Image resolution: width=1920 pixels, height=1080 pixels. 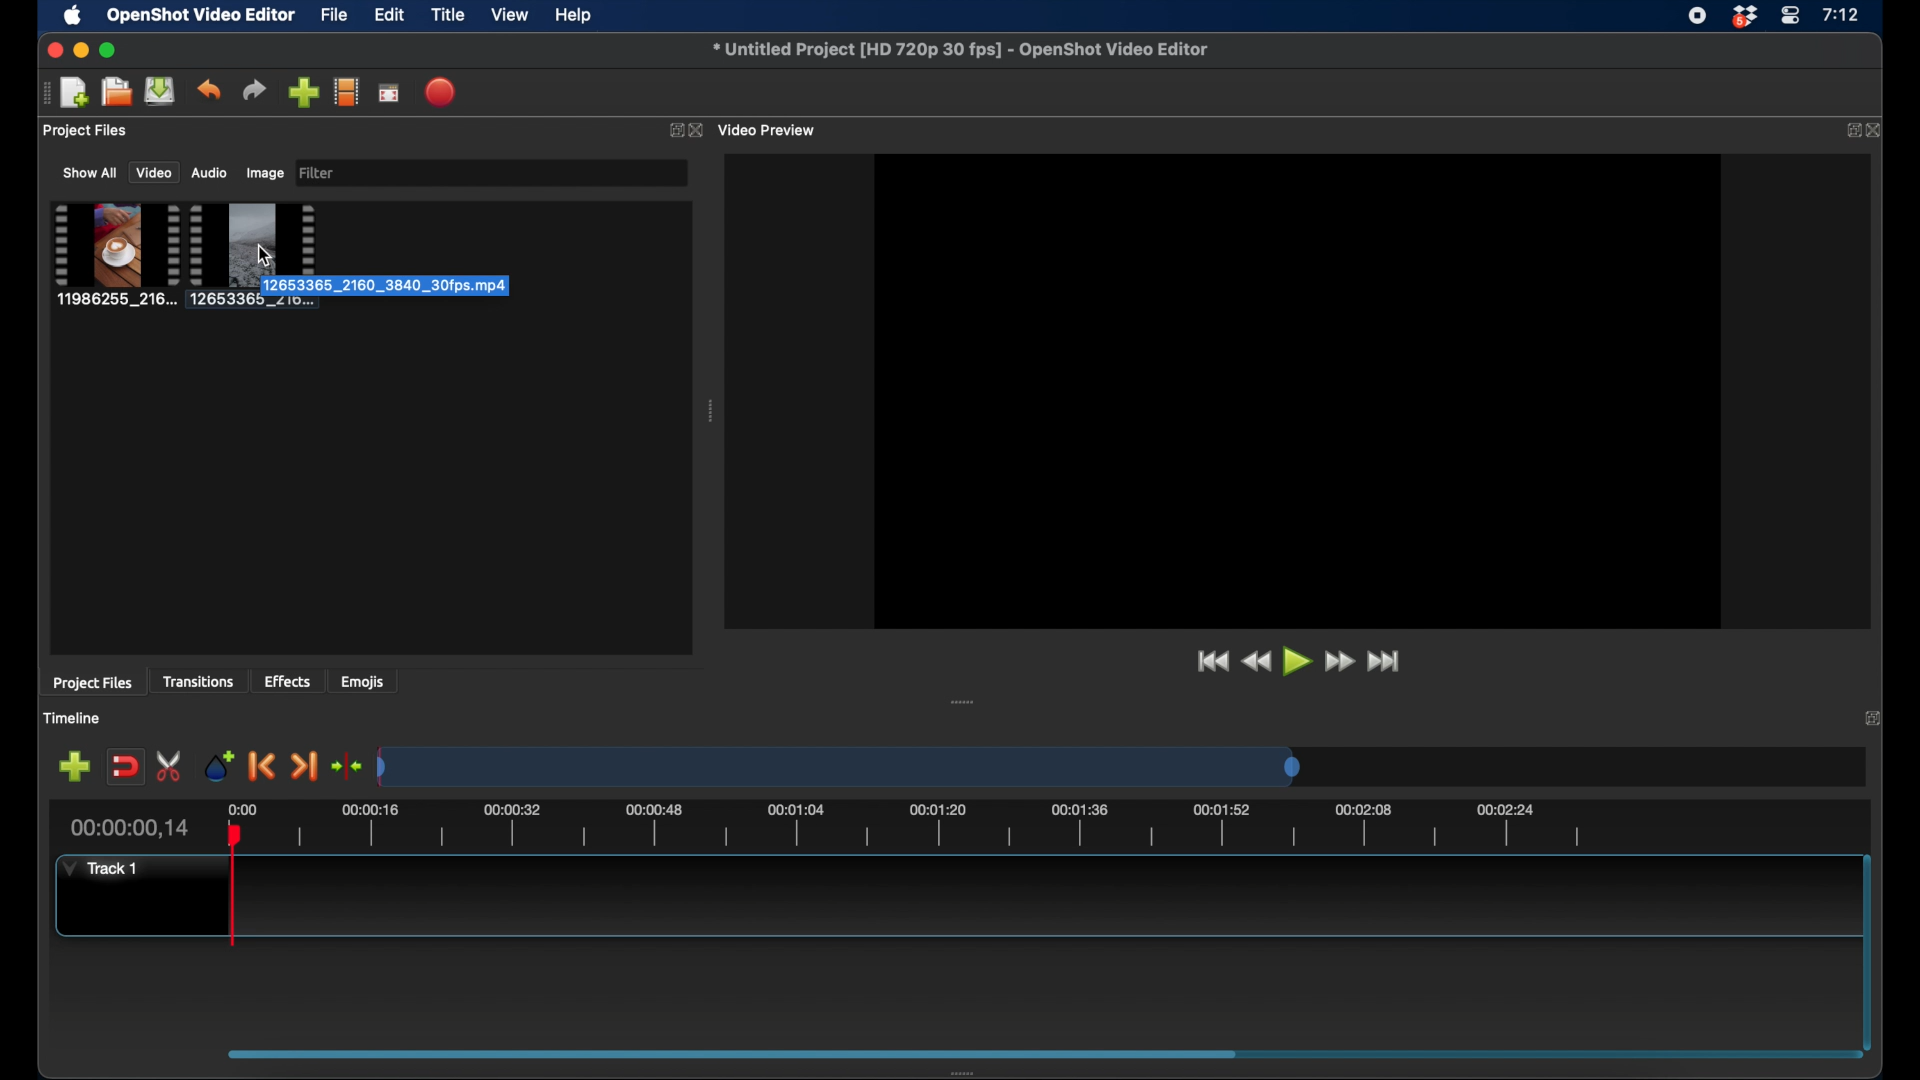 I want to click on clip, so click(x=254, y=255).